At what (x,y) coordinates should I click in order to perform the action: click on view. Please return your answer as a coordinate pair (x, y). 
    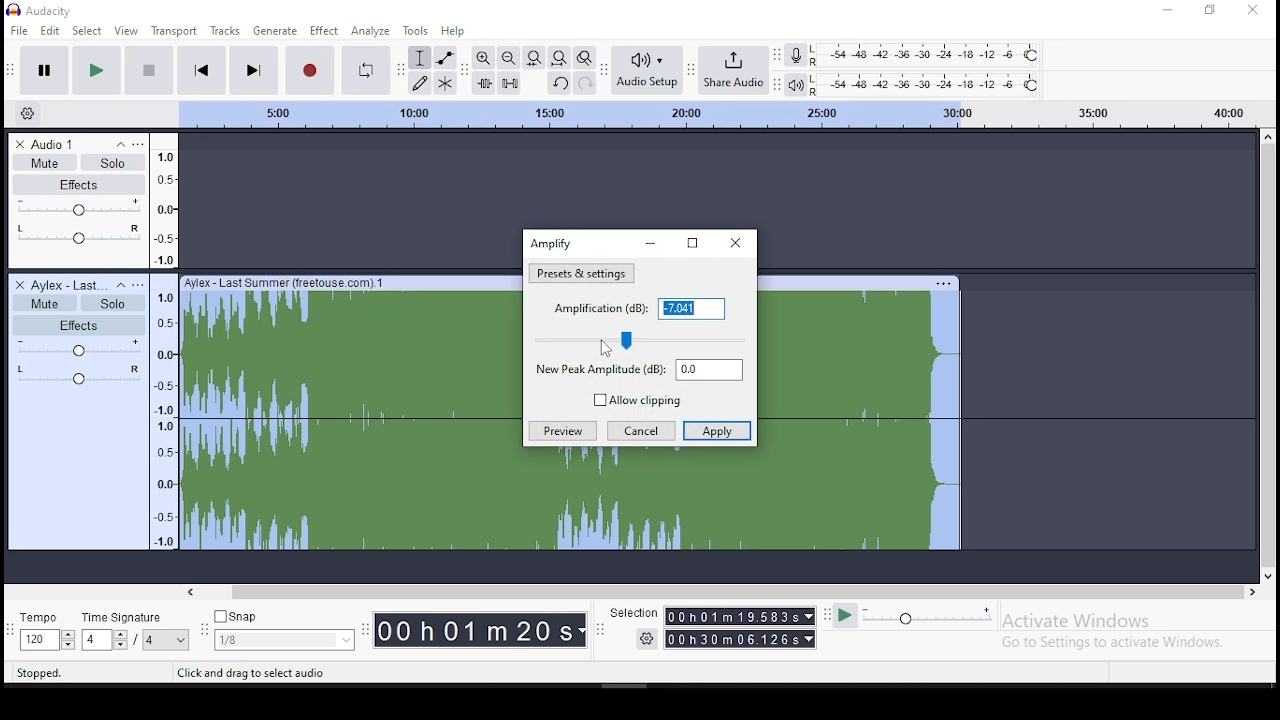
    Looking at the image, I should click on (129, 30).